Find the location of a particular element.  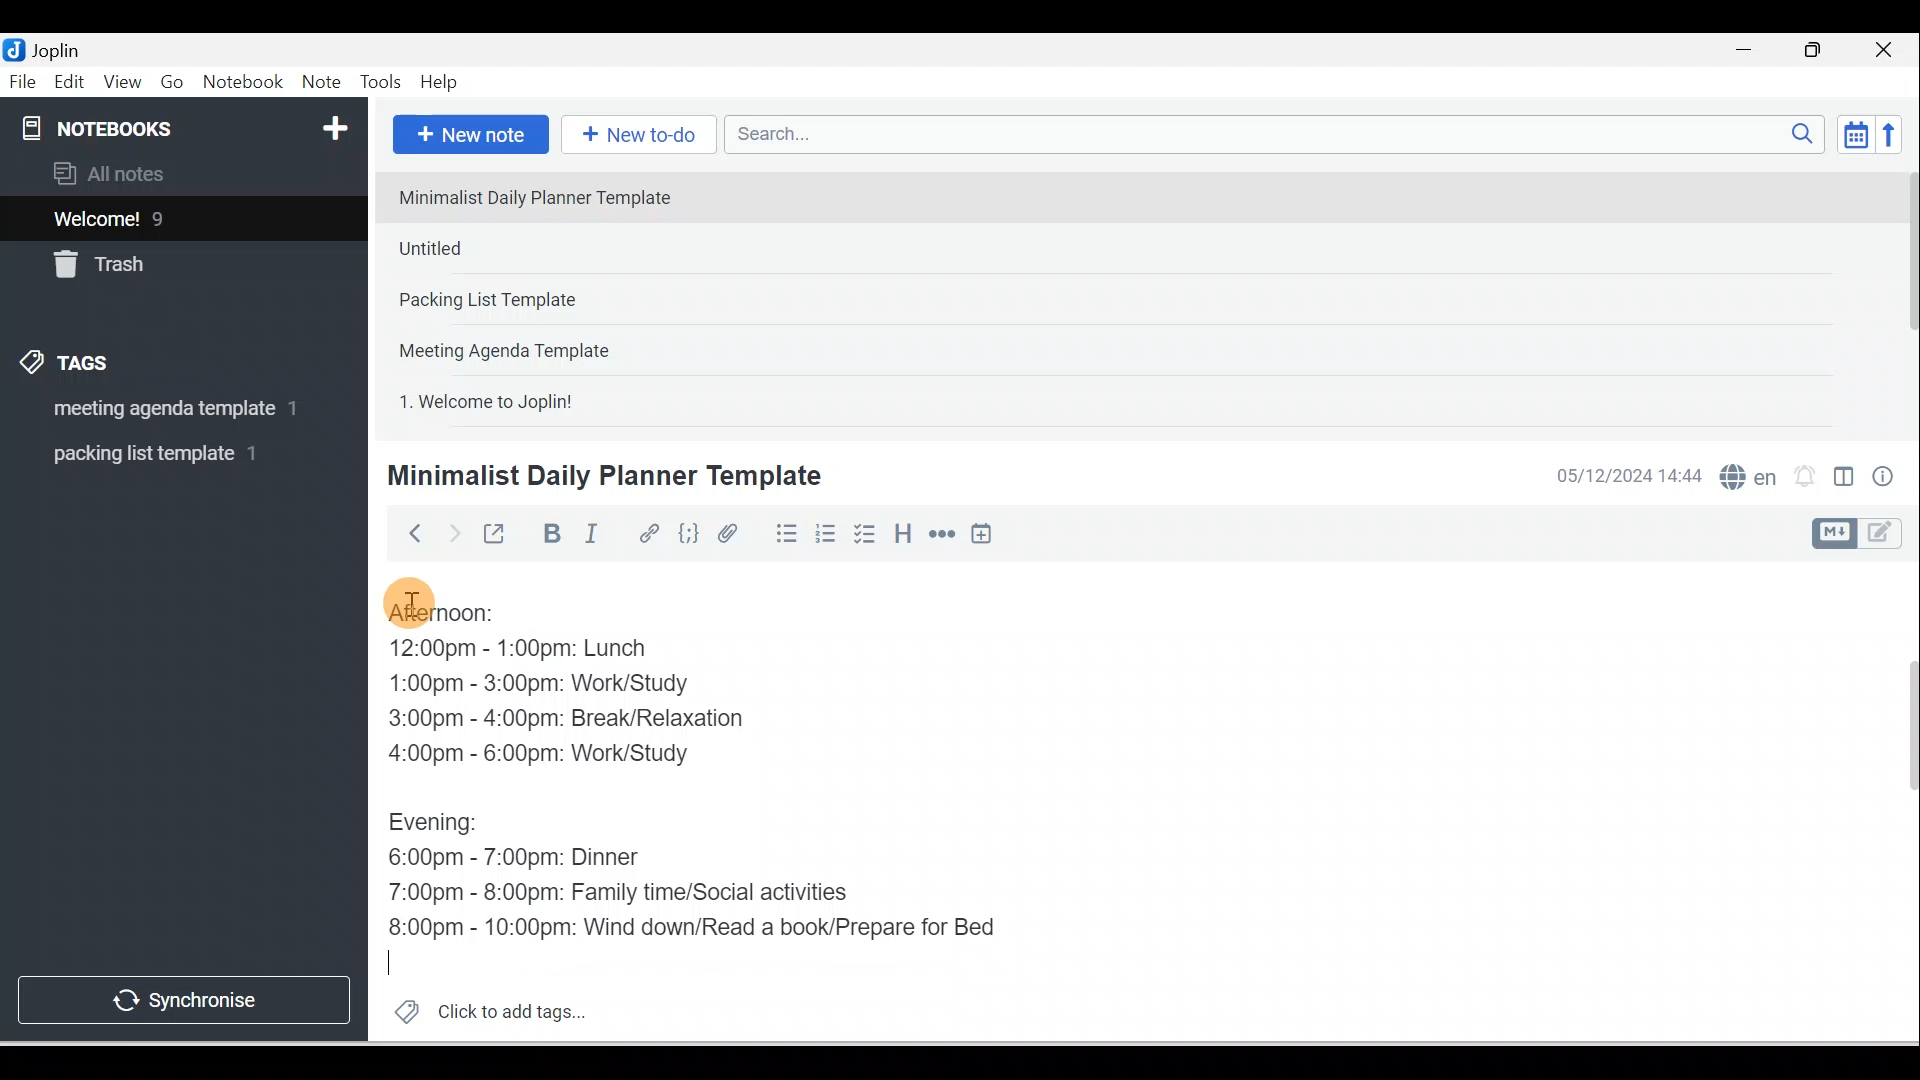

Bulleted list is located at coordinates (782, 533).